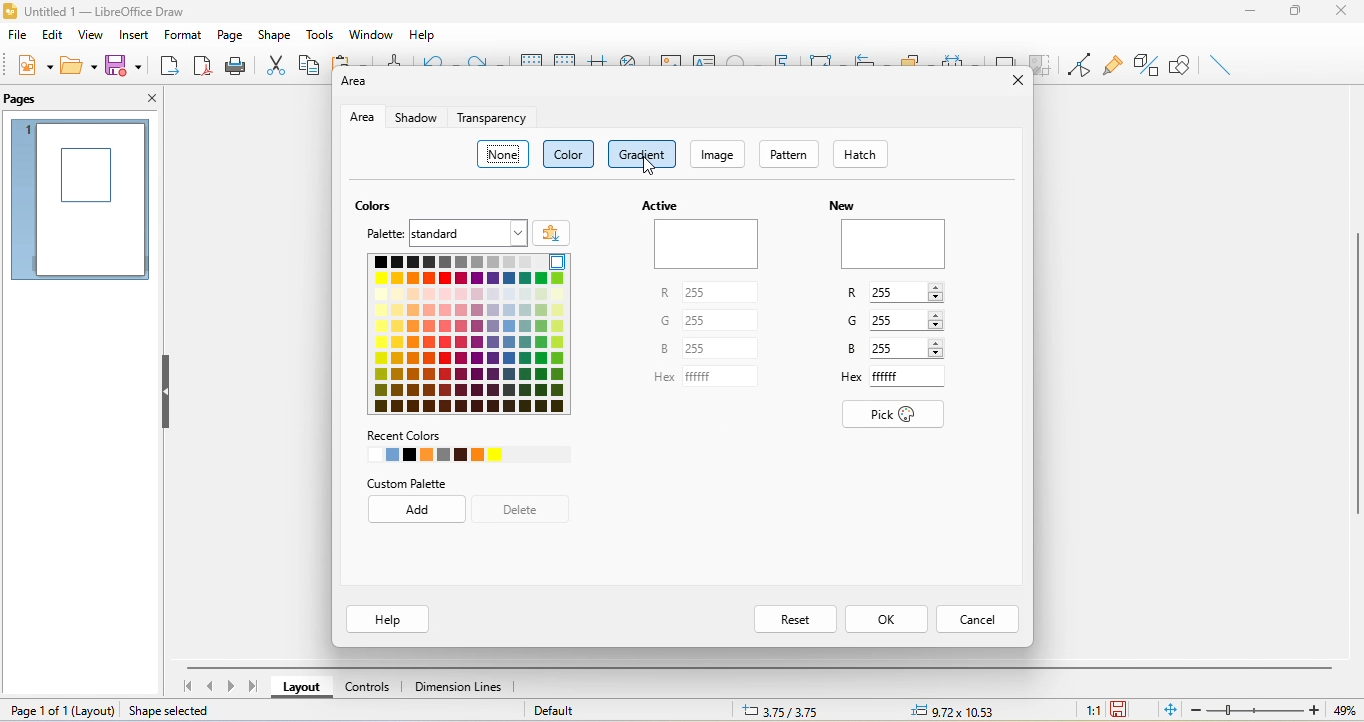 This screenshot has height=722, width=1364. What do you see at coordinates (1355, 373) in the screenshot?
I see `vertical scroll  bar` at bounding box center [1355, 373].